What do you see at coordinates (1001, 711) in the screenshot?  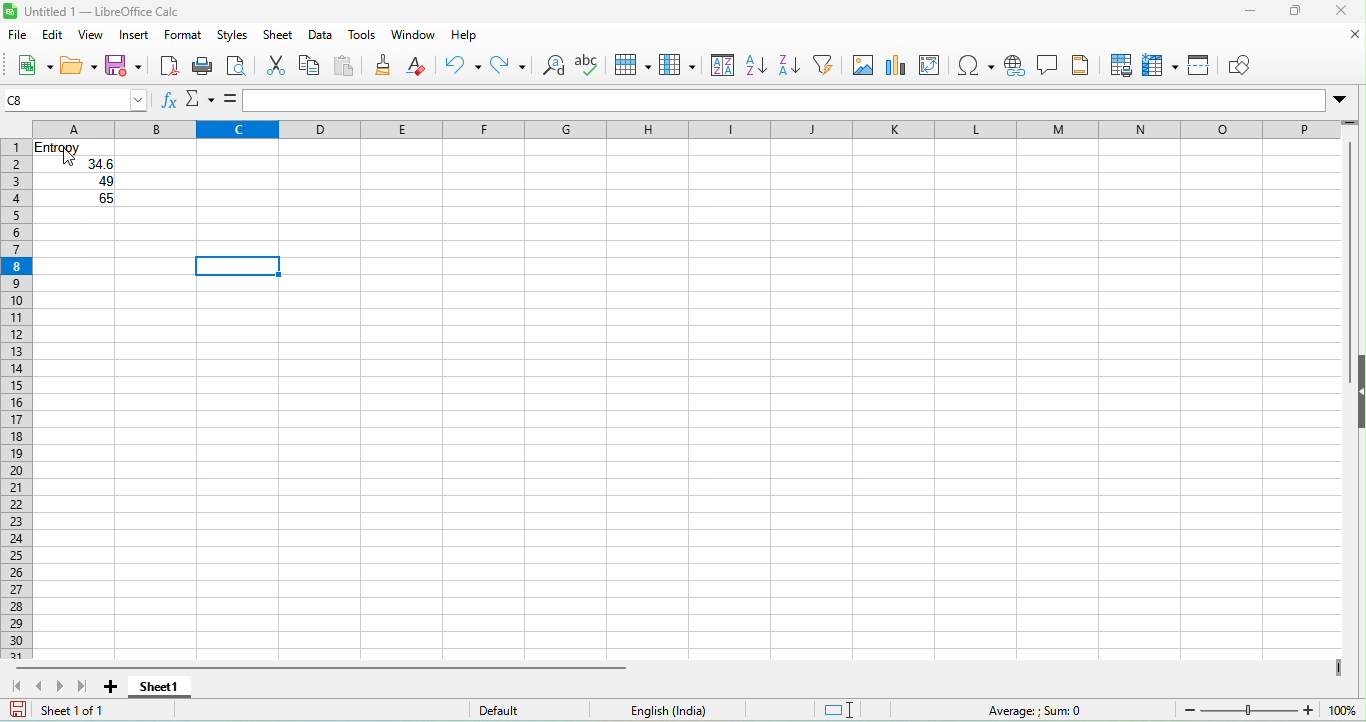 I see `average sum=0` at bounding box center [1001, 711].